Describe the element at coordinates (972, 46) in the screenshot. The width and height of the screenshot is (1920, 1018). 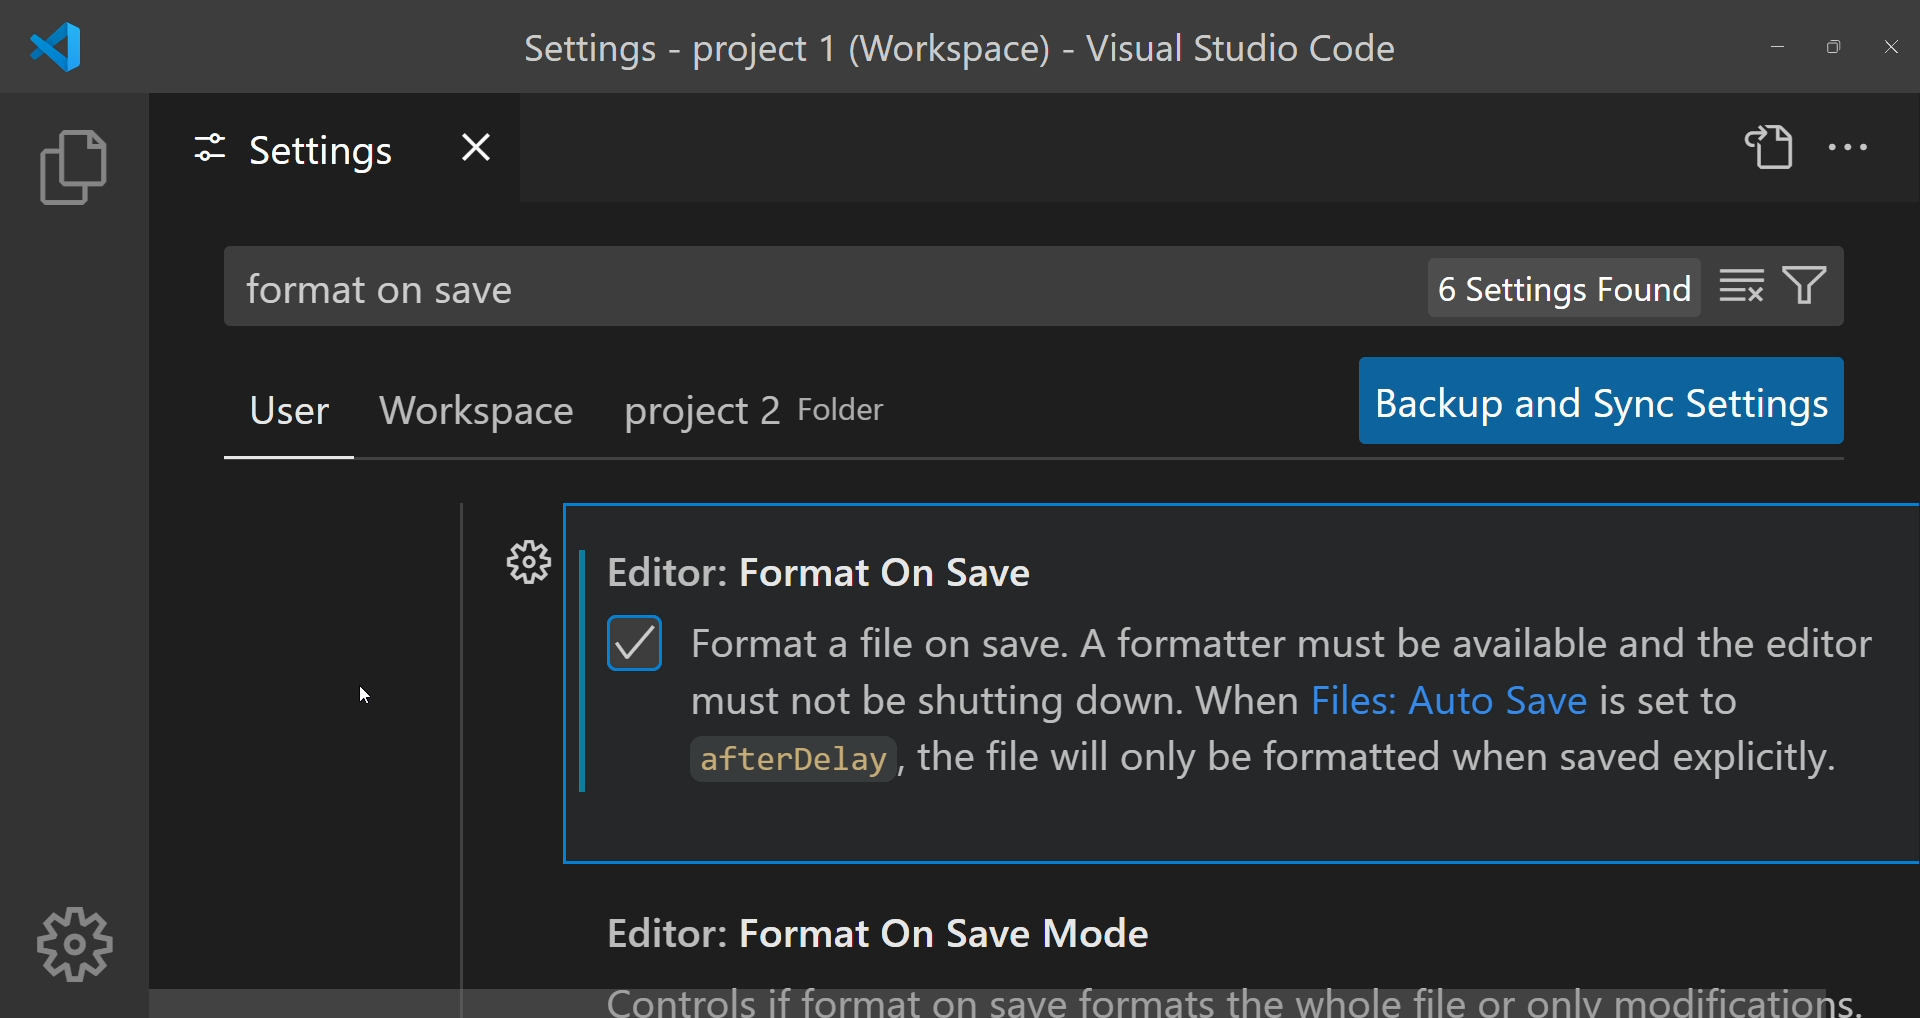
I see `title` at that location.